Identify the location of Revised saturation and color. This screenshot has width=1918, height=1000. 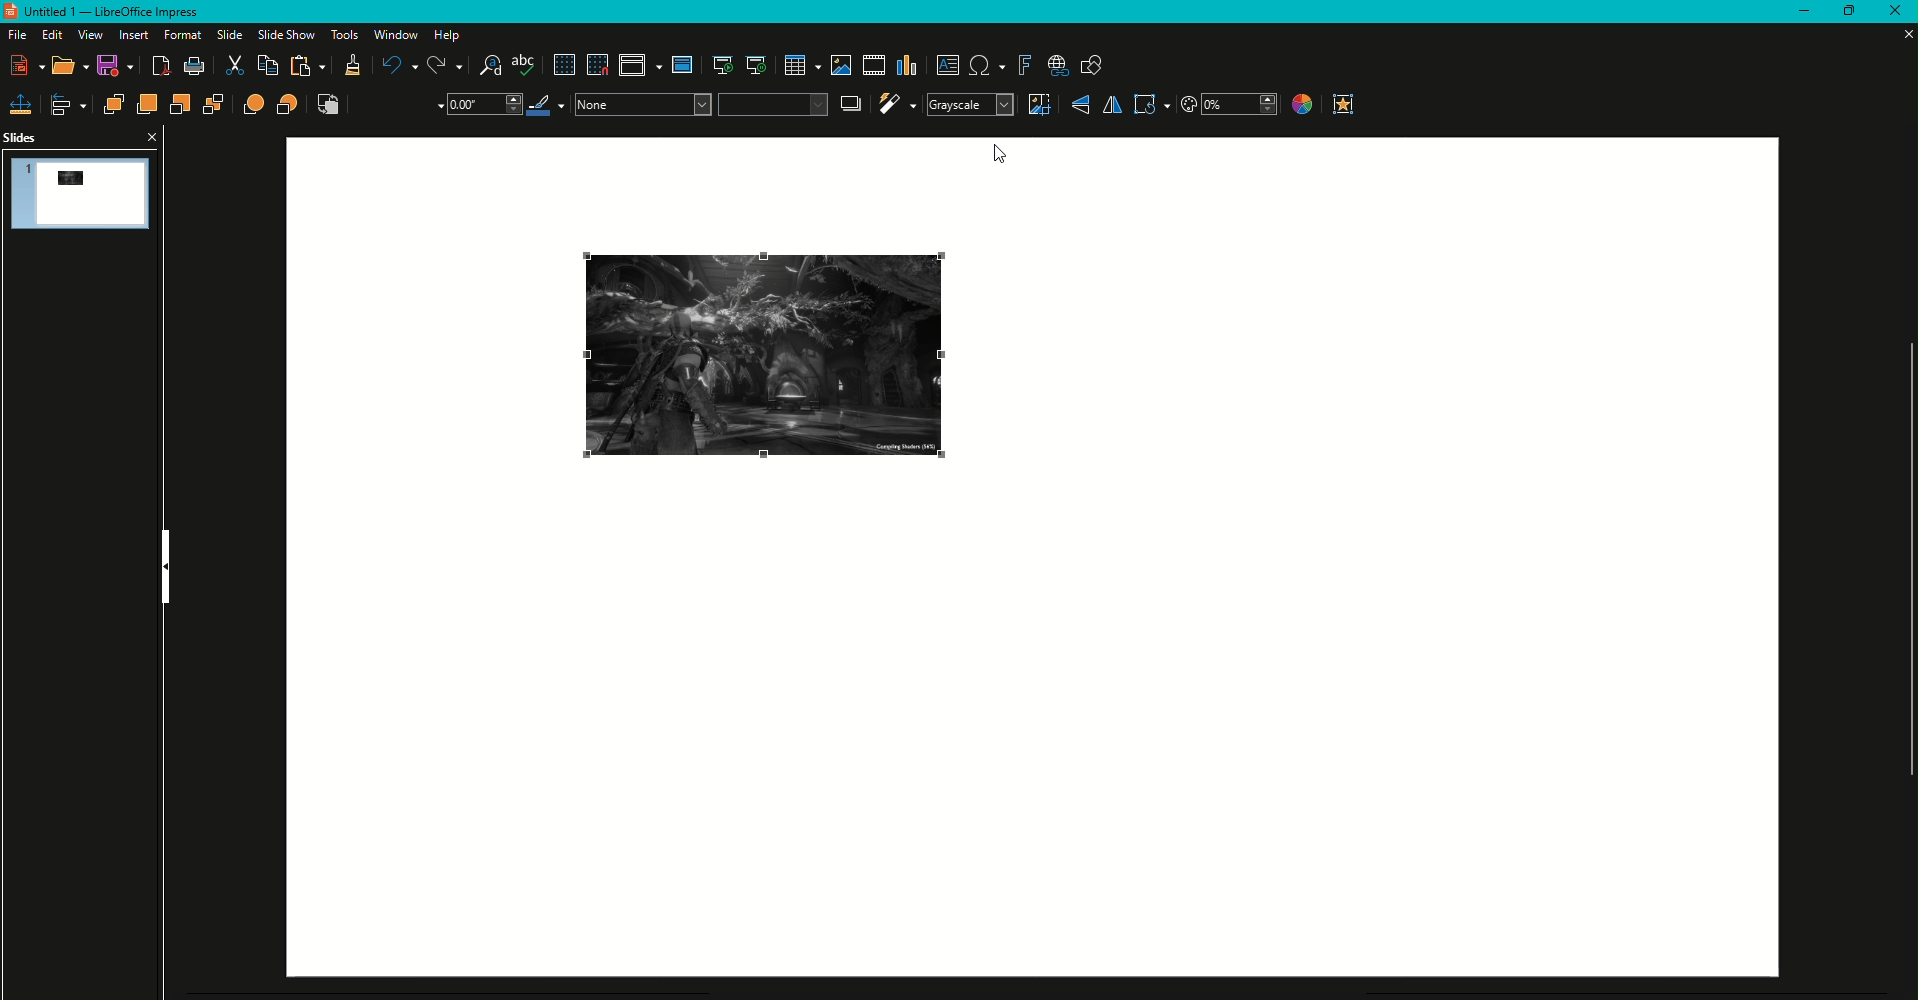
(766, 358).